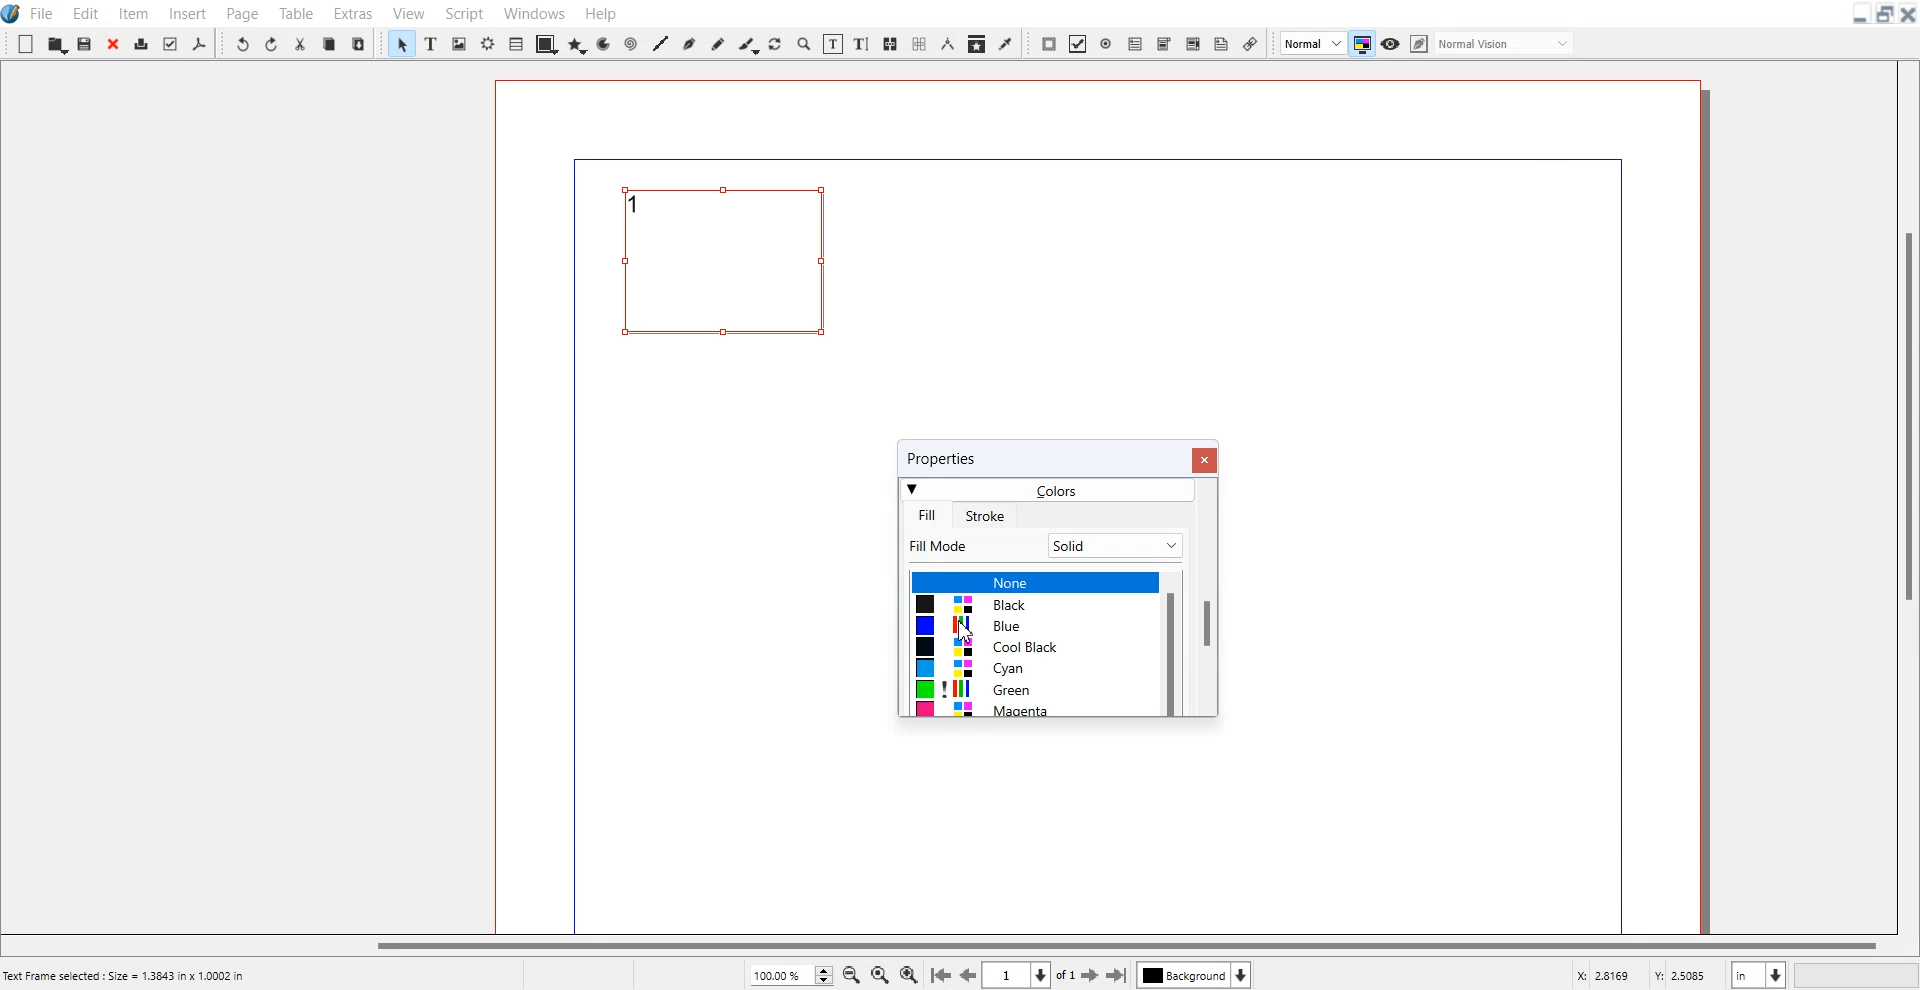 This screenshot has width=1920, height=990. What do you see at coordinates (909, 974) in the screenshot?
I see `Zoom In` at bounding box center [909, 974].